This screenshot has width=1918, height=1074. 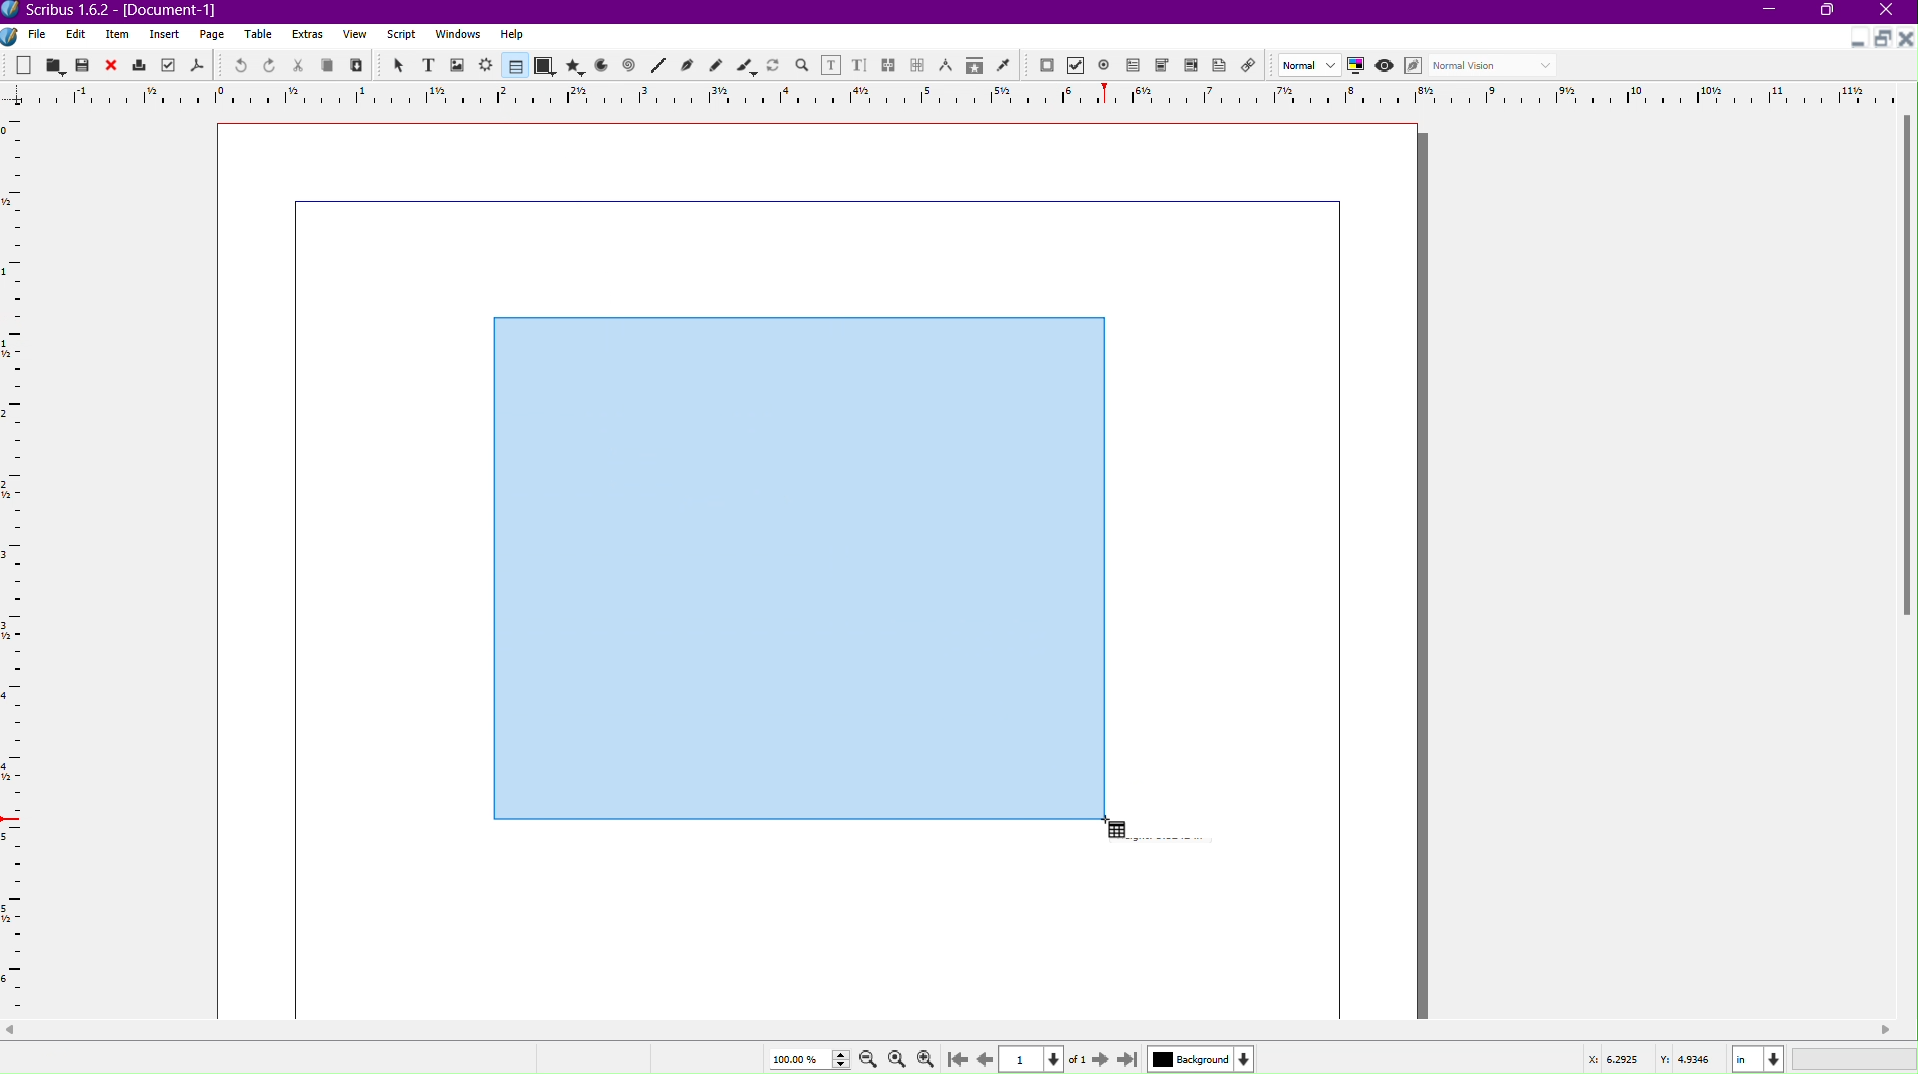 I want to click on Image Preview Quality, so click(x=1310, y=64).